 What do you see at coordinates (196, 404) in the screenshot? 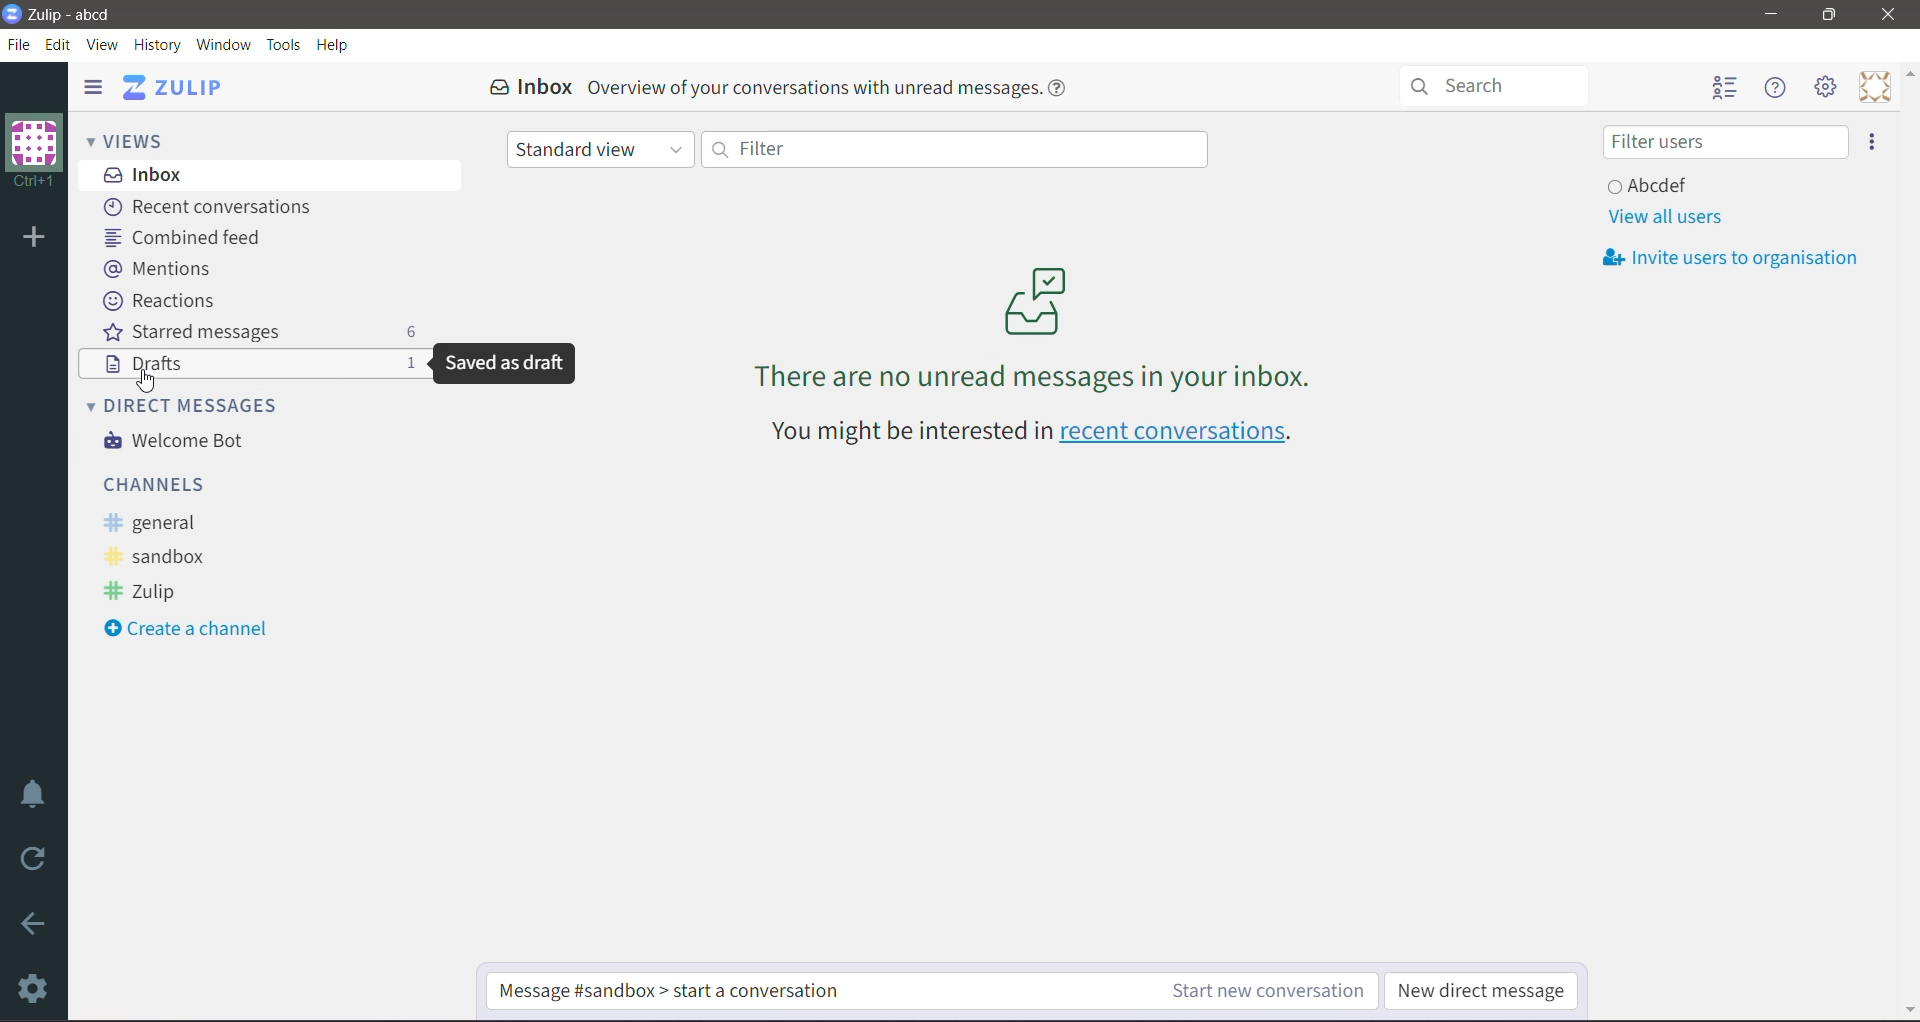
I see `Direct Messages` at bounding box center [196, 404].